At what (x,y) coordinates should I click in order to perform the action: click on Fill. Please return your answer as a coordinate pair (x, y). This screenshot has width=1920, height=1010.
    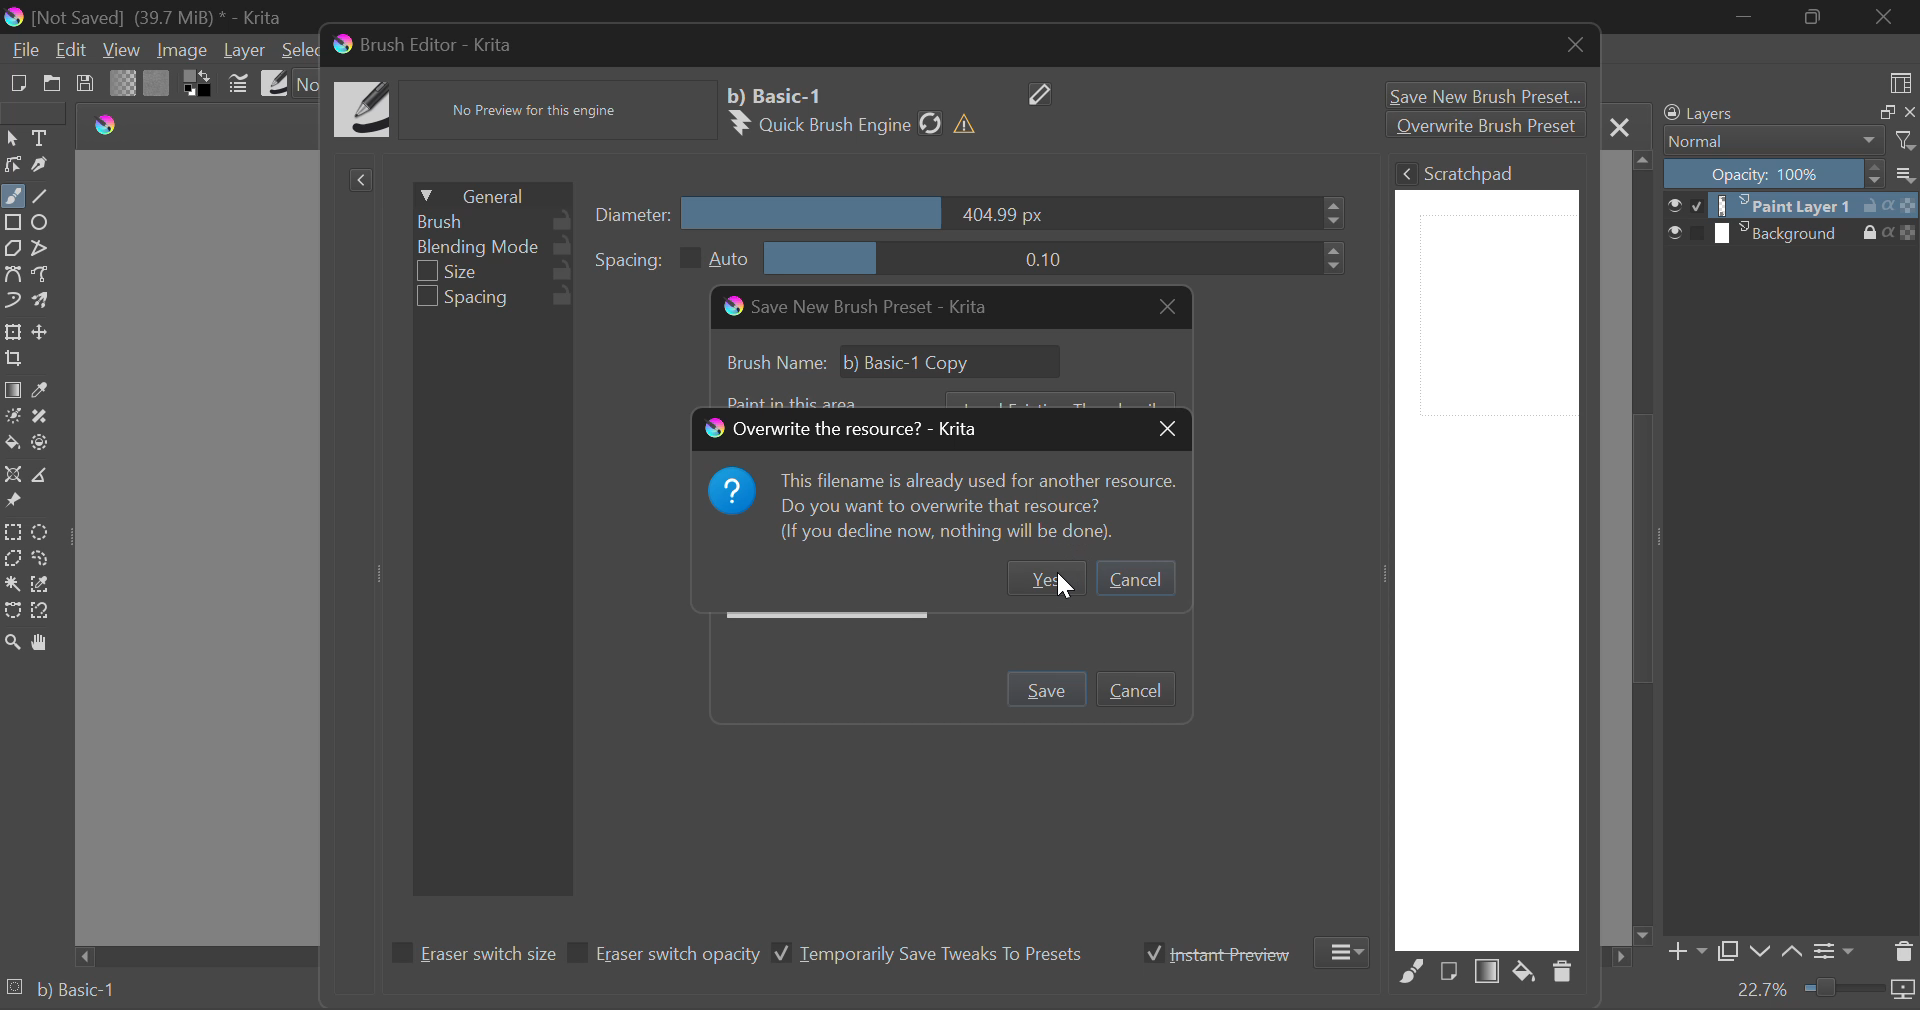
    Looking at the image, I should click on (13, 443).